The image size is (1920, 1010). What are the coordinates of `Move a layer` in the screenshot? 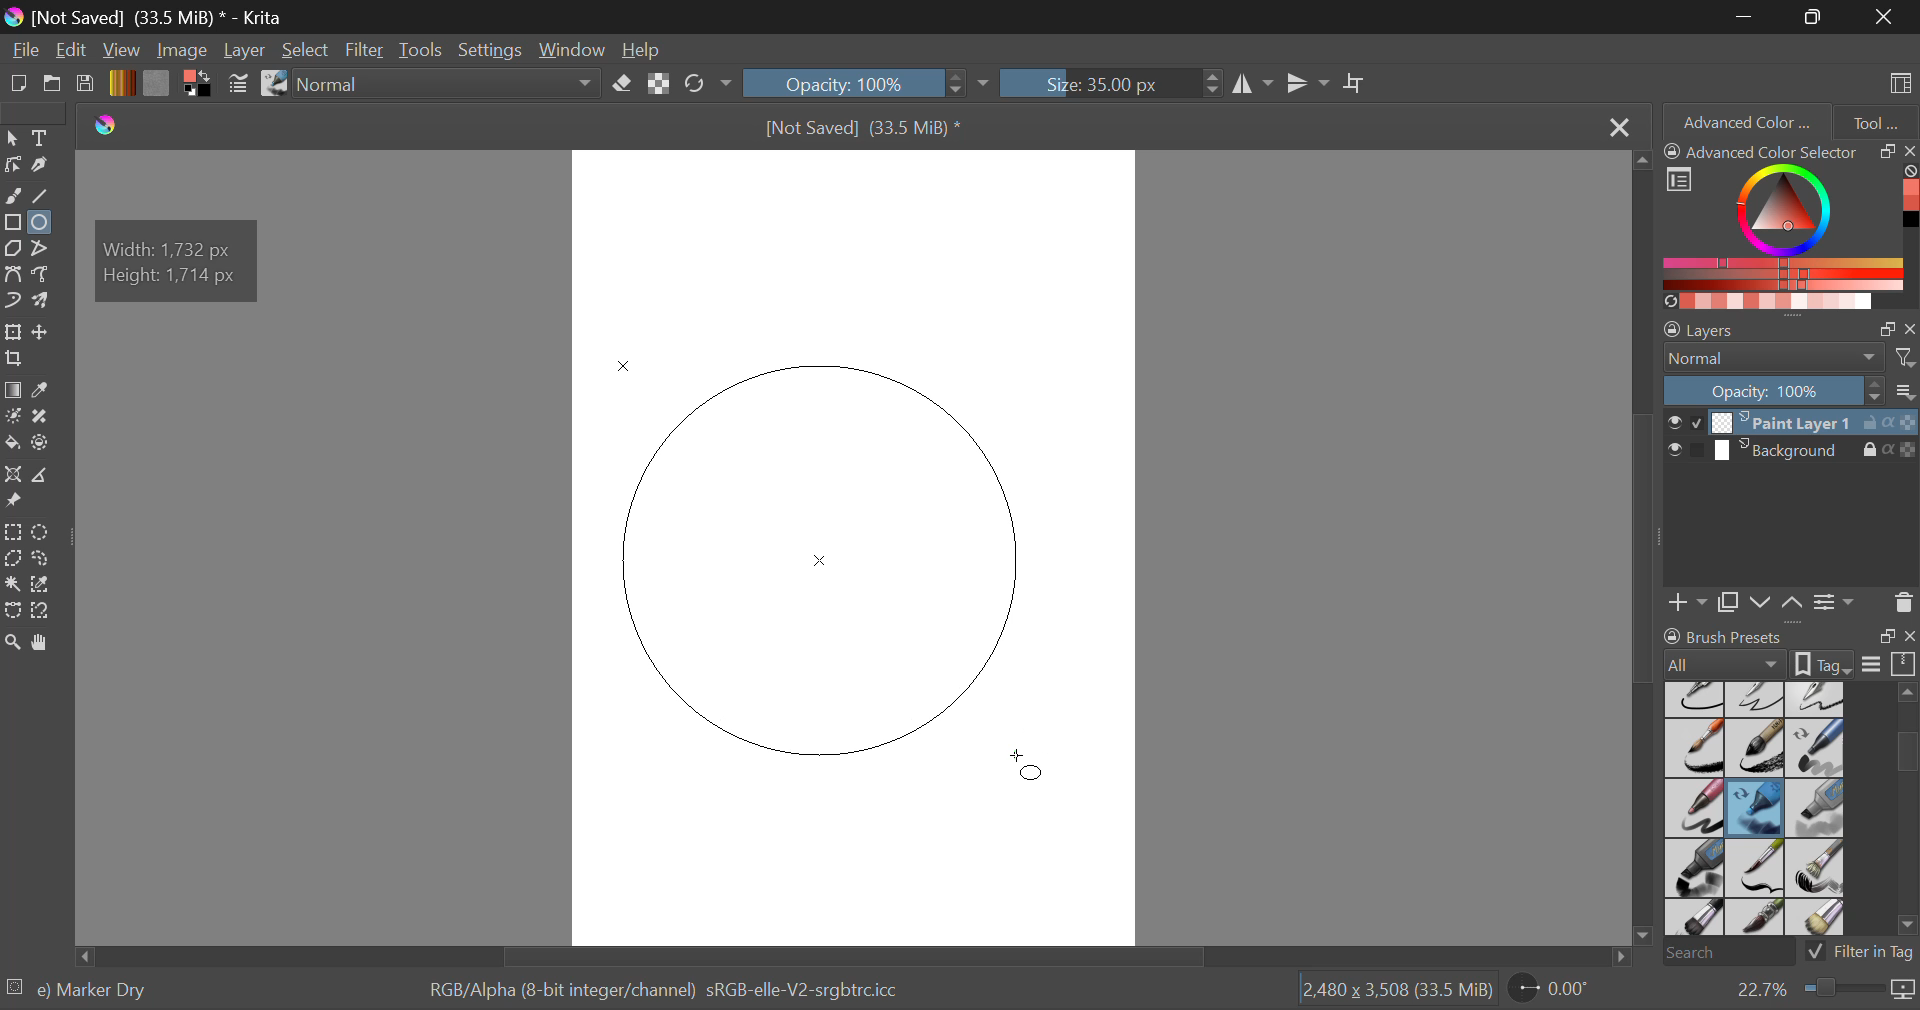 It's located at (43, 332).